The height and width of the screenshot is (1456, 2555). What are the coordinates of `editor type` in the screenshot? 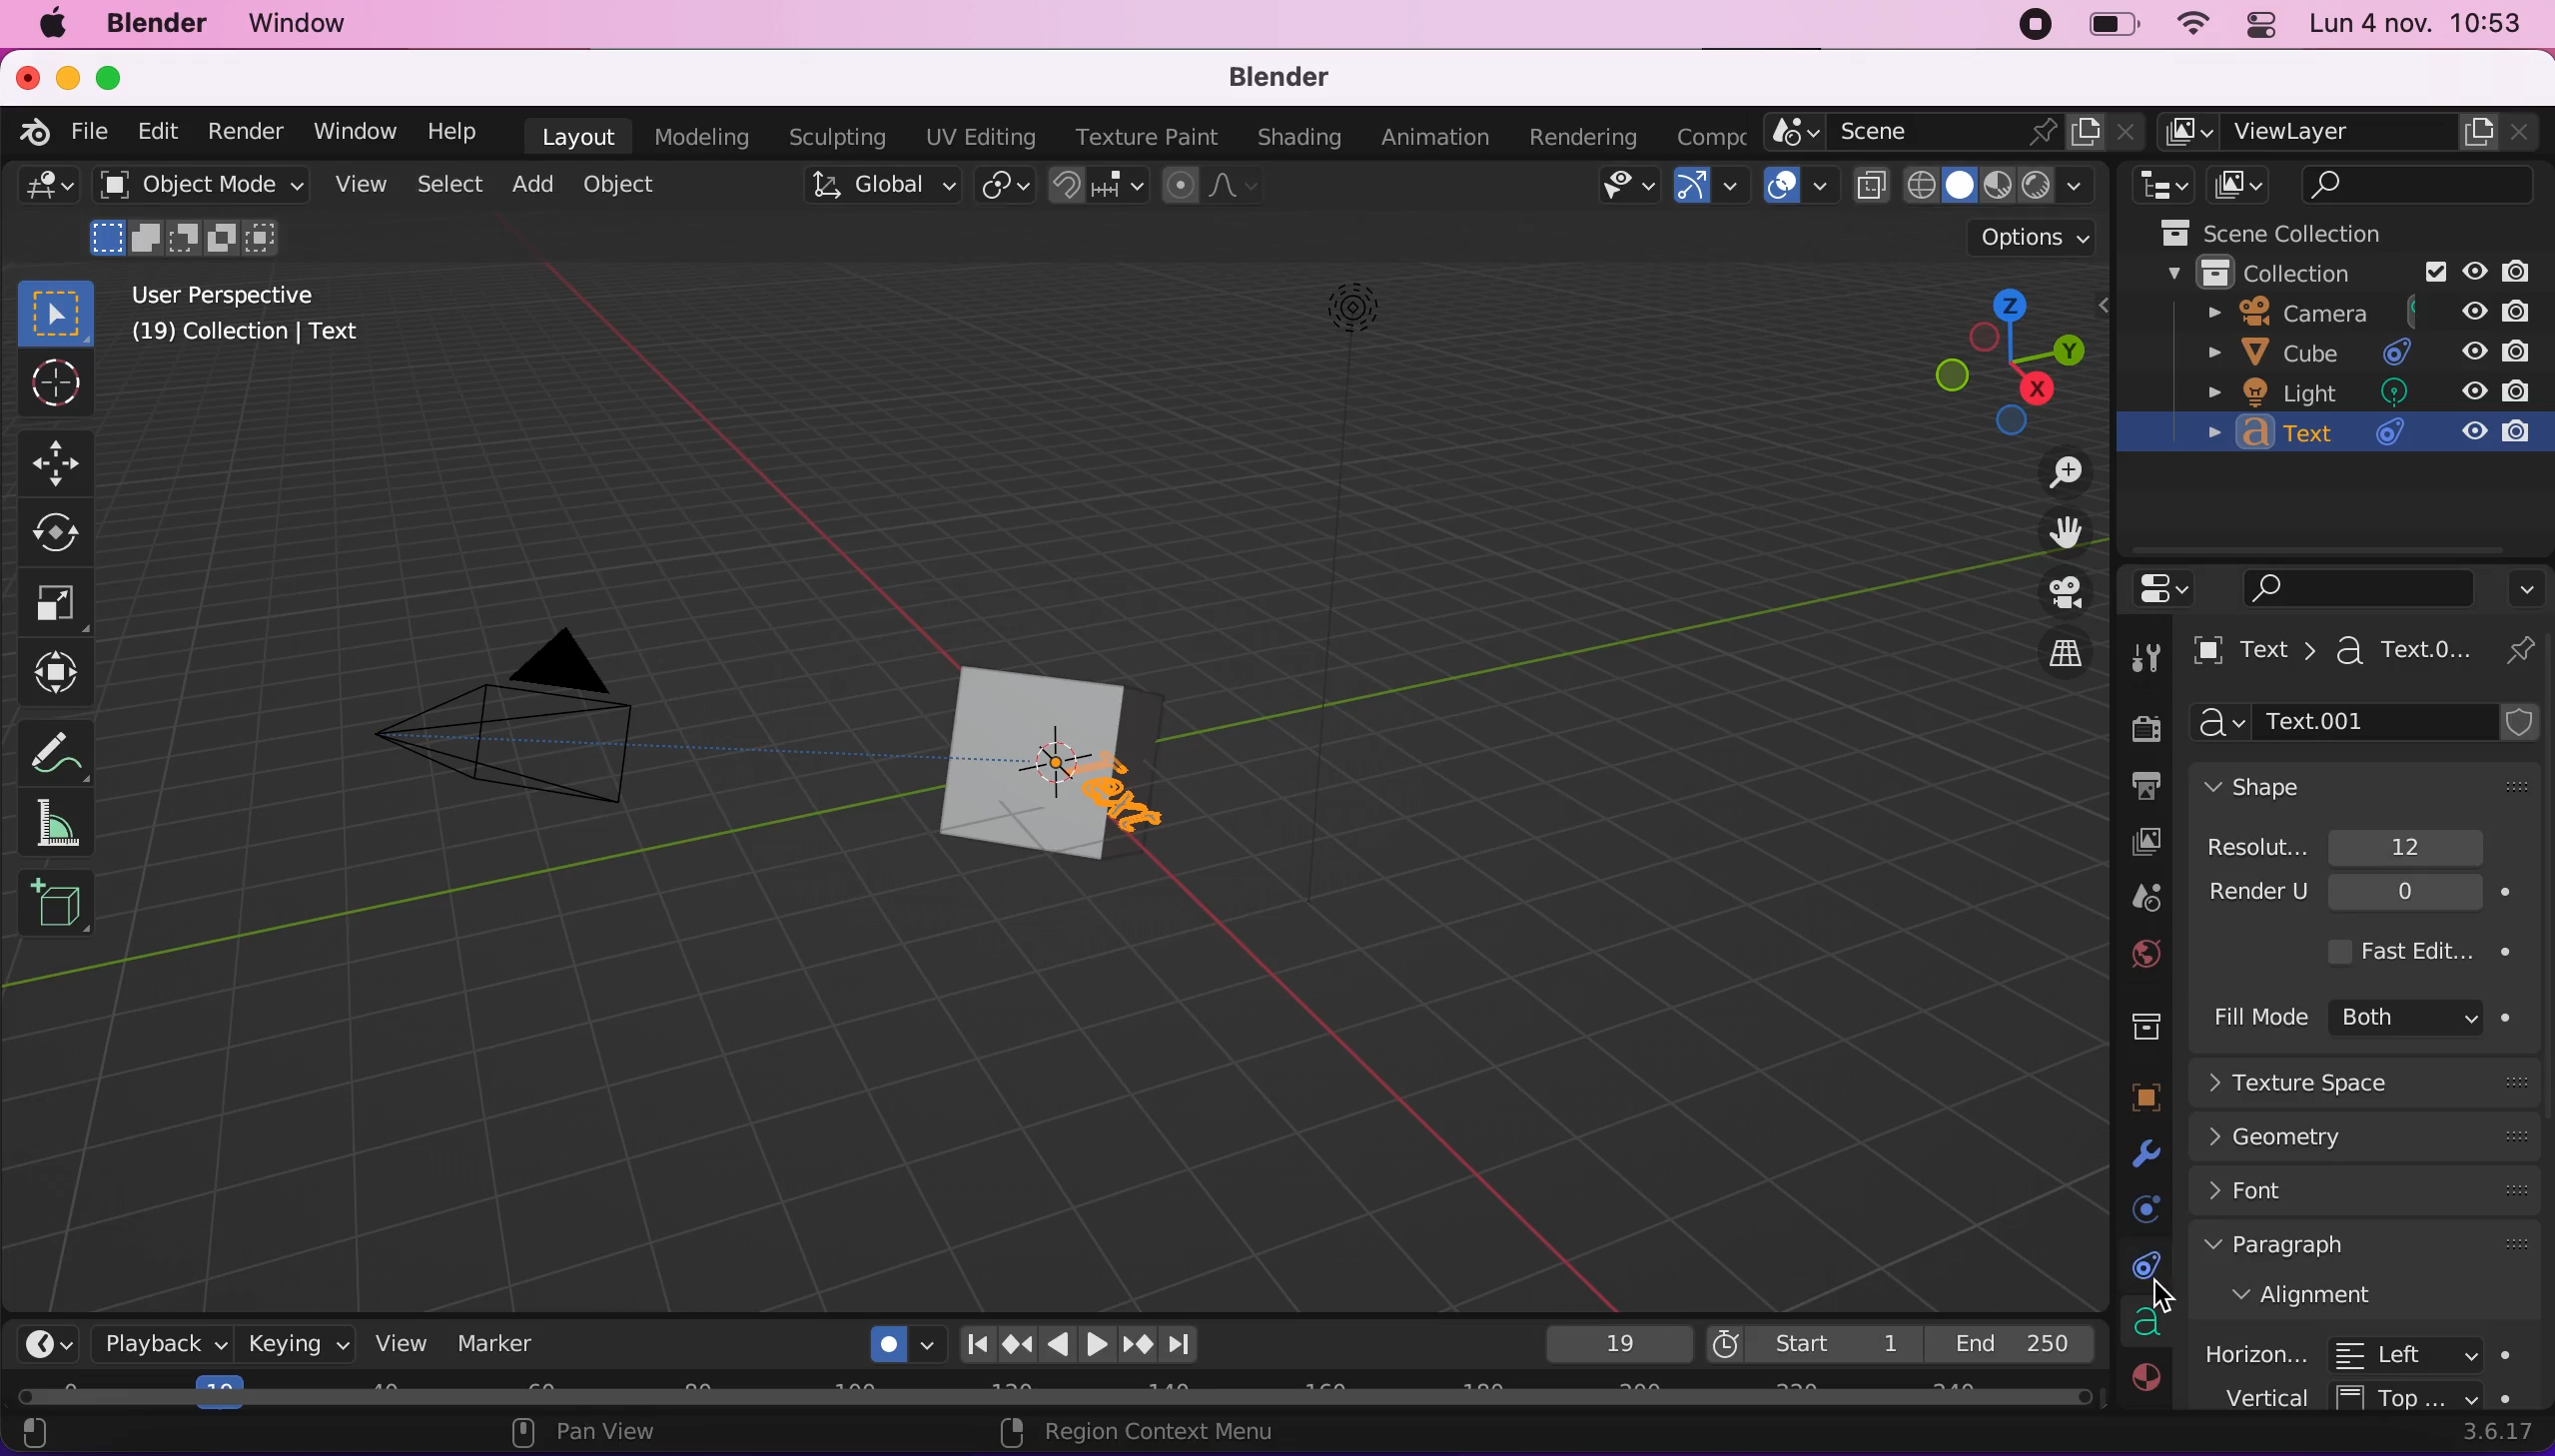 It's located at (42, 190).